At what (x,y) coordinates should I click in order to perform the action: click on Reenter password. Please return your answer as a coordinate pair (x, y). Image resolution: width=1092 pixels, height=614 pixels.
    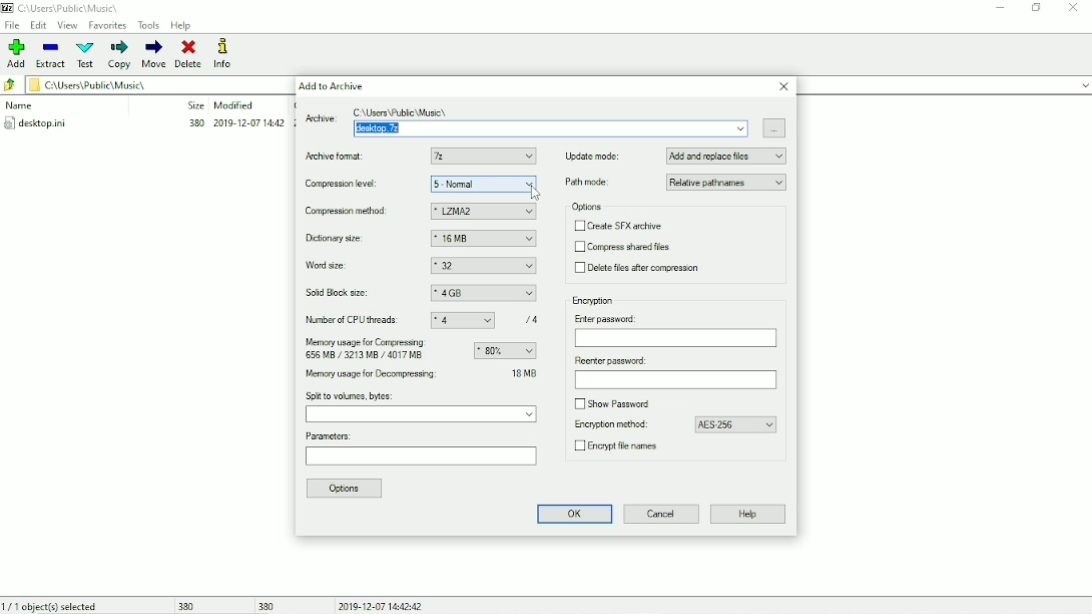
    Looking at the image, I should click on (674, 380).